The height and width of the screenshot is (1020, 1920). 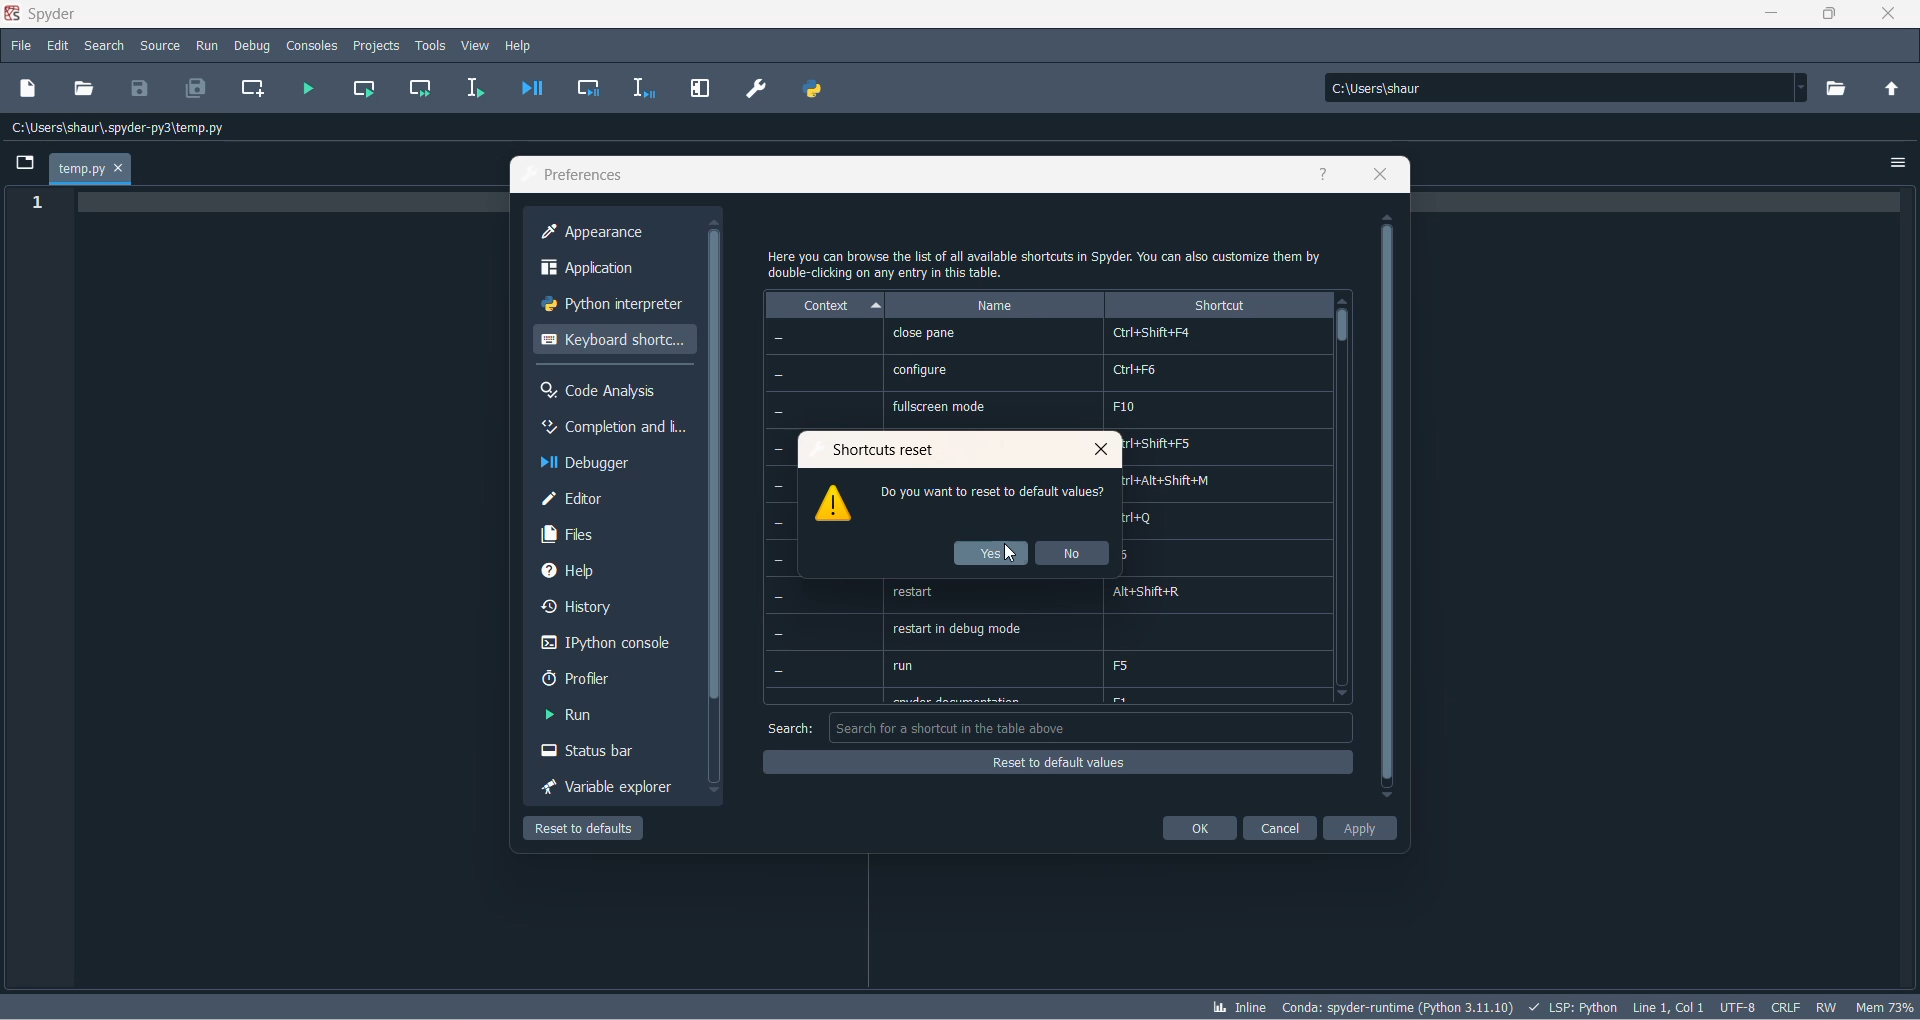 What do you see at coordinates (140, 88) in the screenshot?
I see `save` at bounding box center [140, 88].